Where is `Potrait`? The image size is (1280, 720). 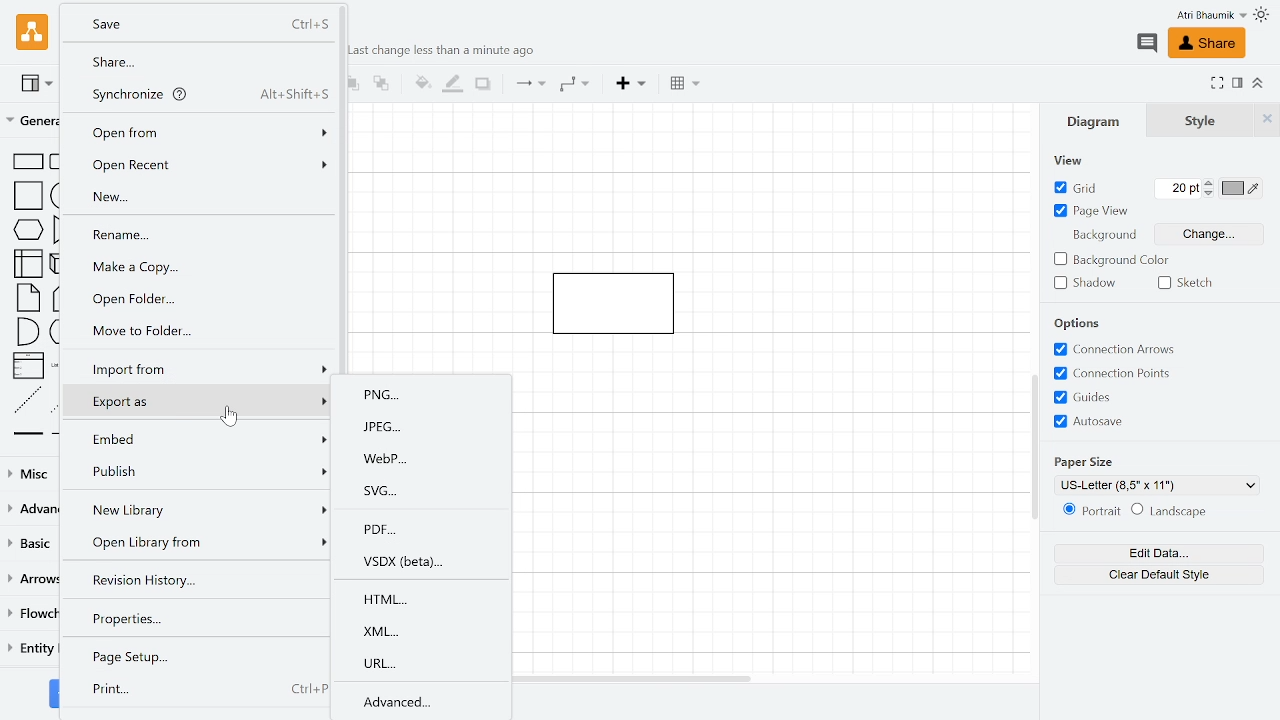
Potrait is located at coordinates (1090, 510).